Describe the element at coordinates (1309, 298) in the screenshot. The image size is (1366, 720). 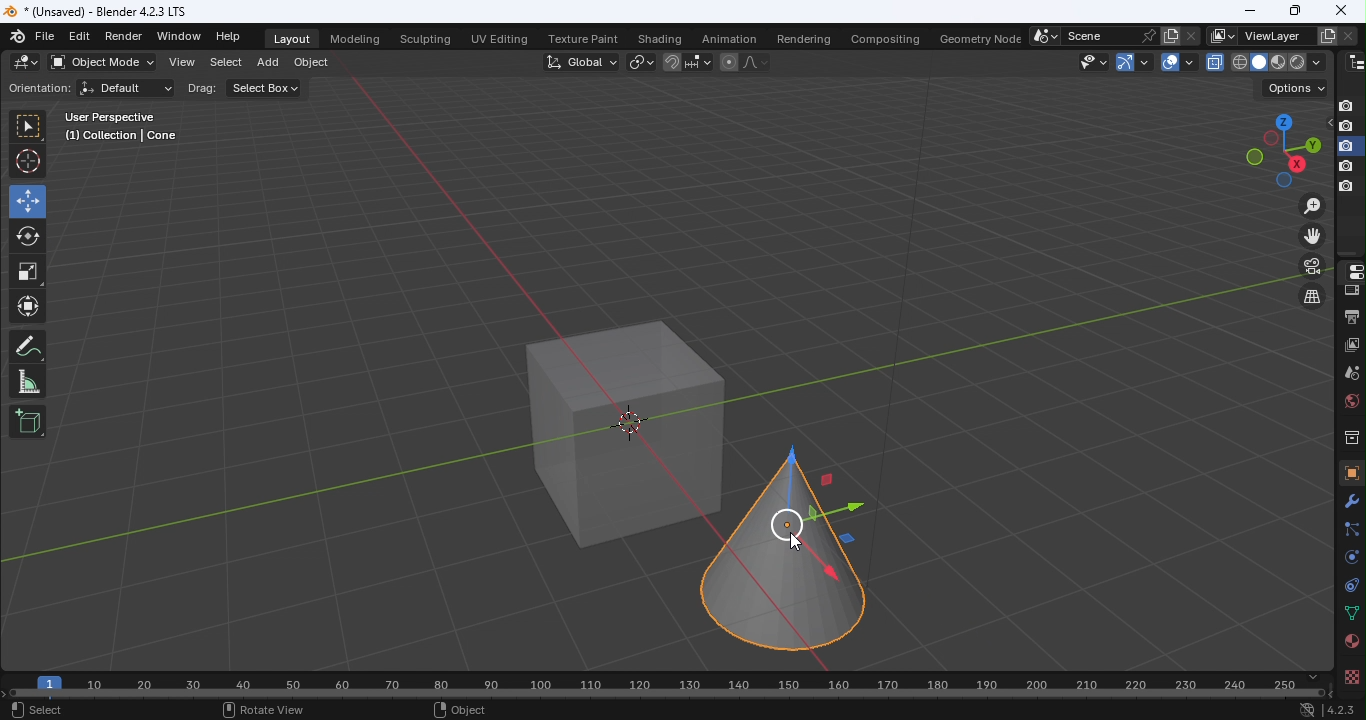
I see `Switch the current view from perspective/orthographic projection` at that location.